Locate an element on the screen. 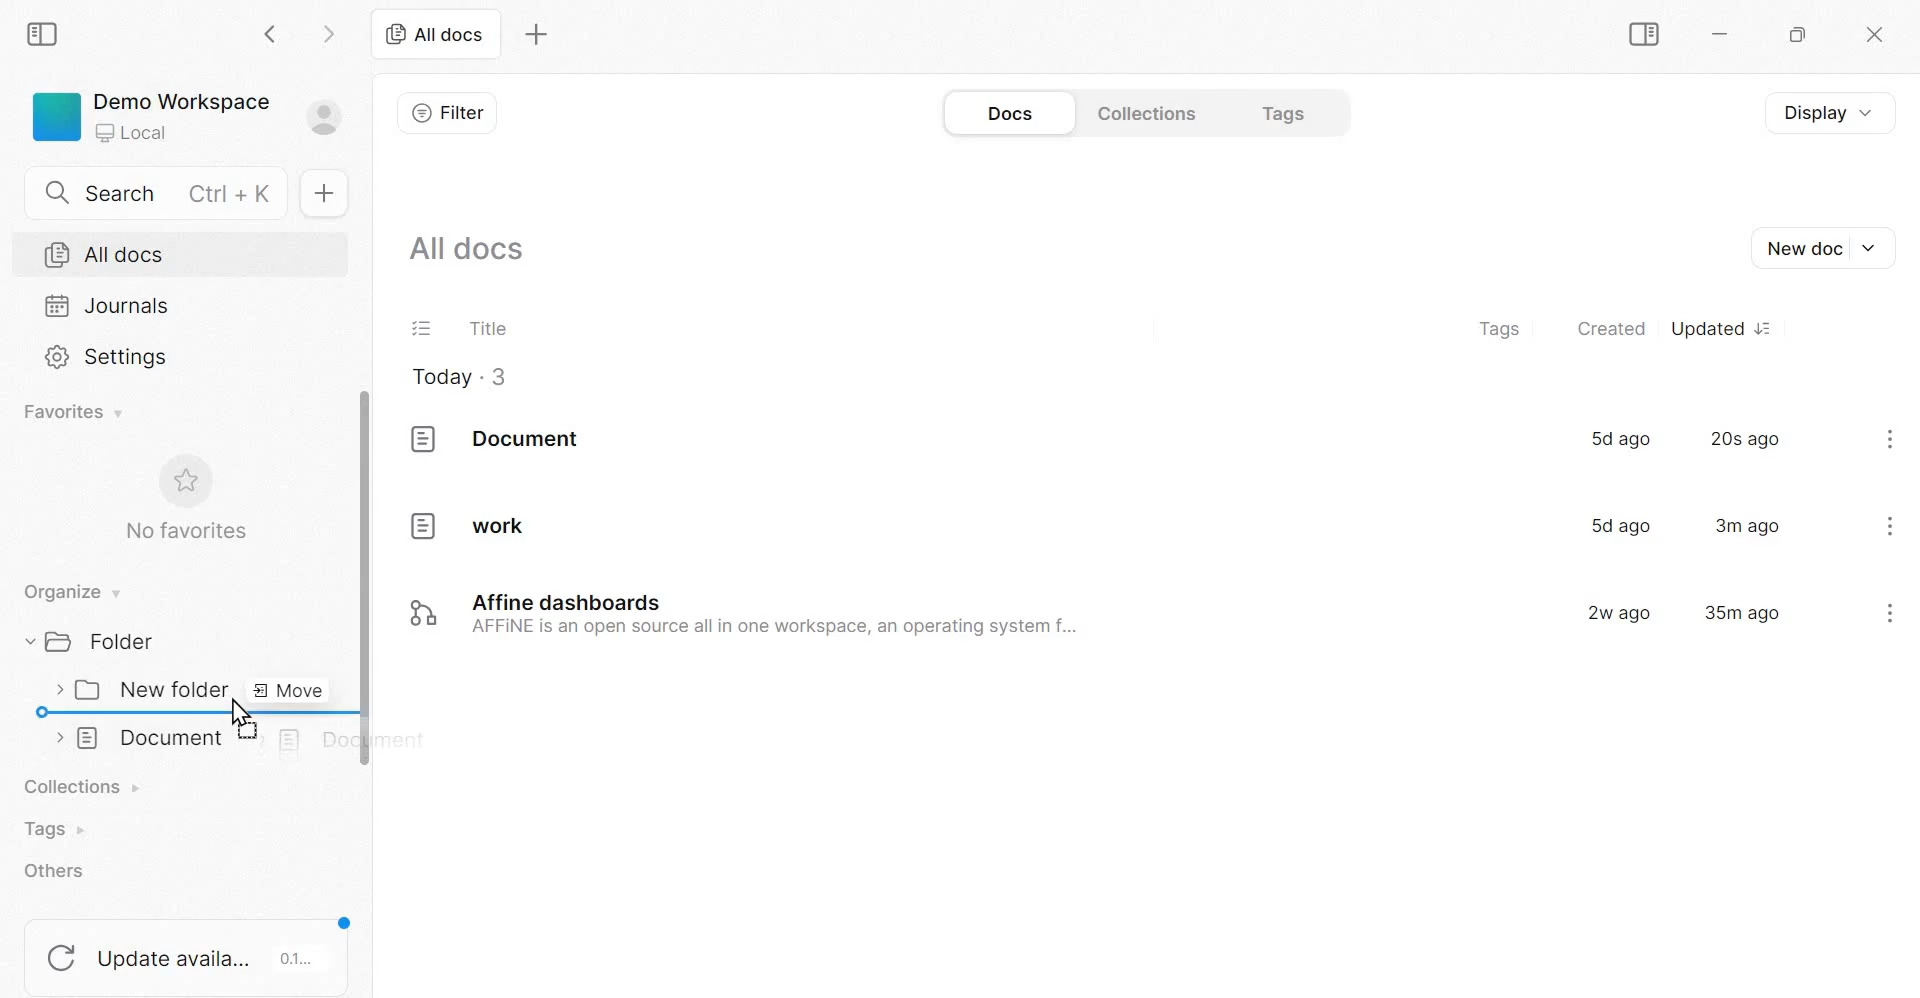 The image size is (1920, 998). All docs is located at coordinates (435, 36).